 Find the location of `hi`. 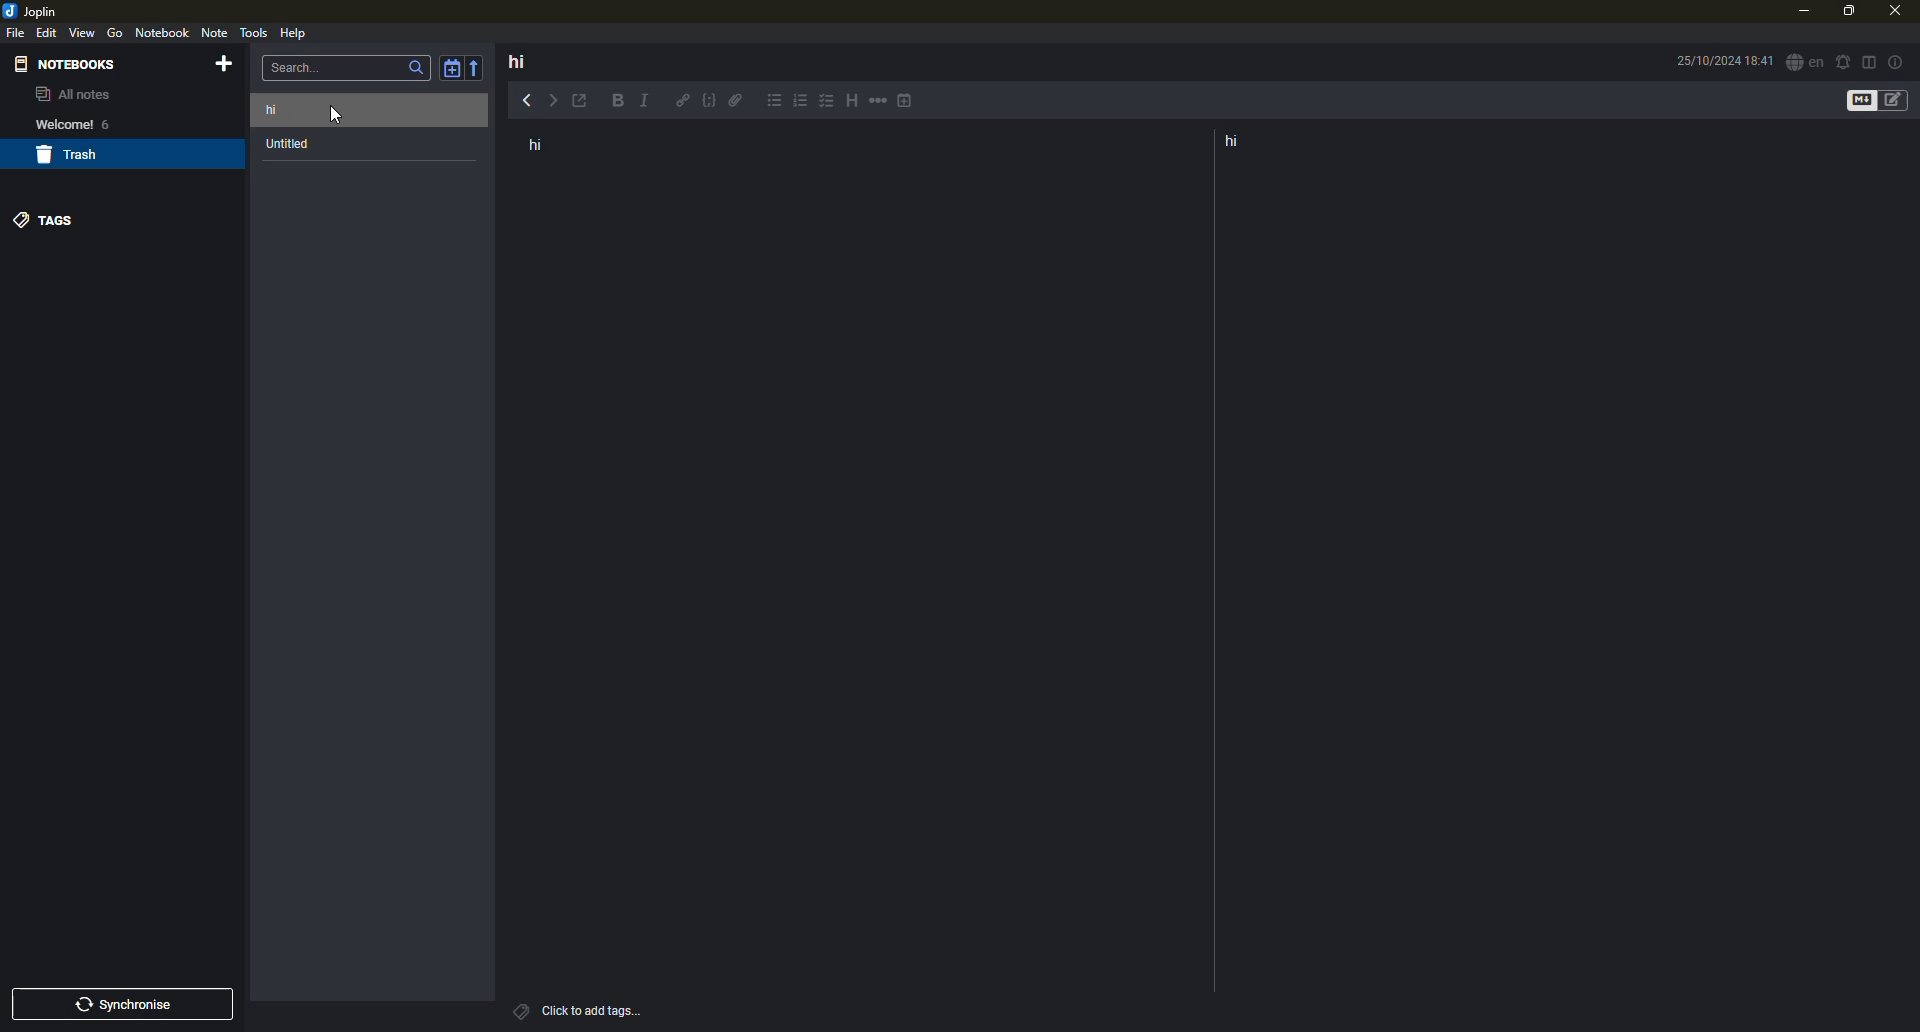

hi is located at coordinates (517, 61).